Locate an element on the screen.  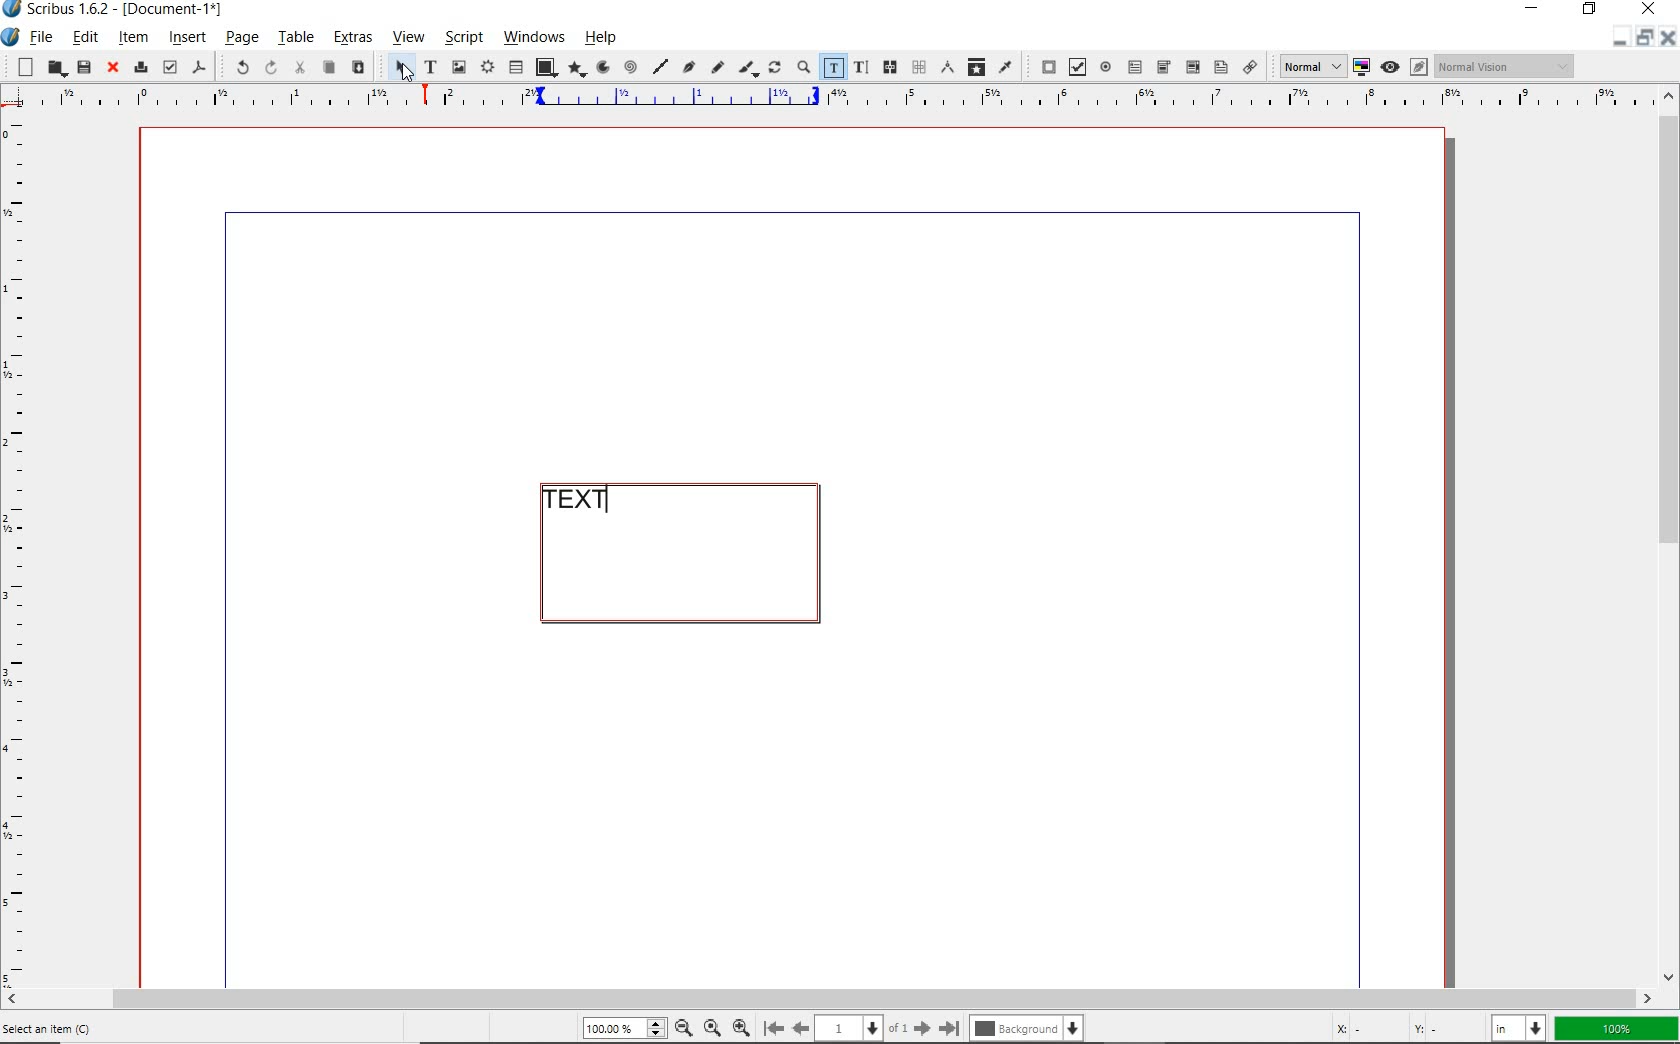
view is located at coordinates (411, 38).